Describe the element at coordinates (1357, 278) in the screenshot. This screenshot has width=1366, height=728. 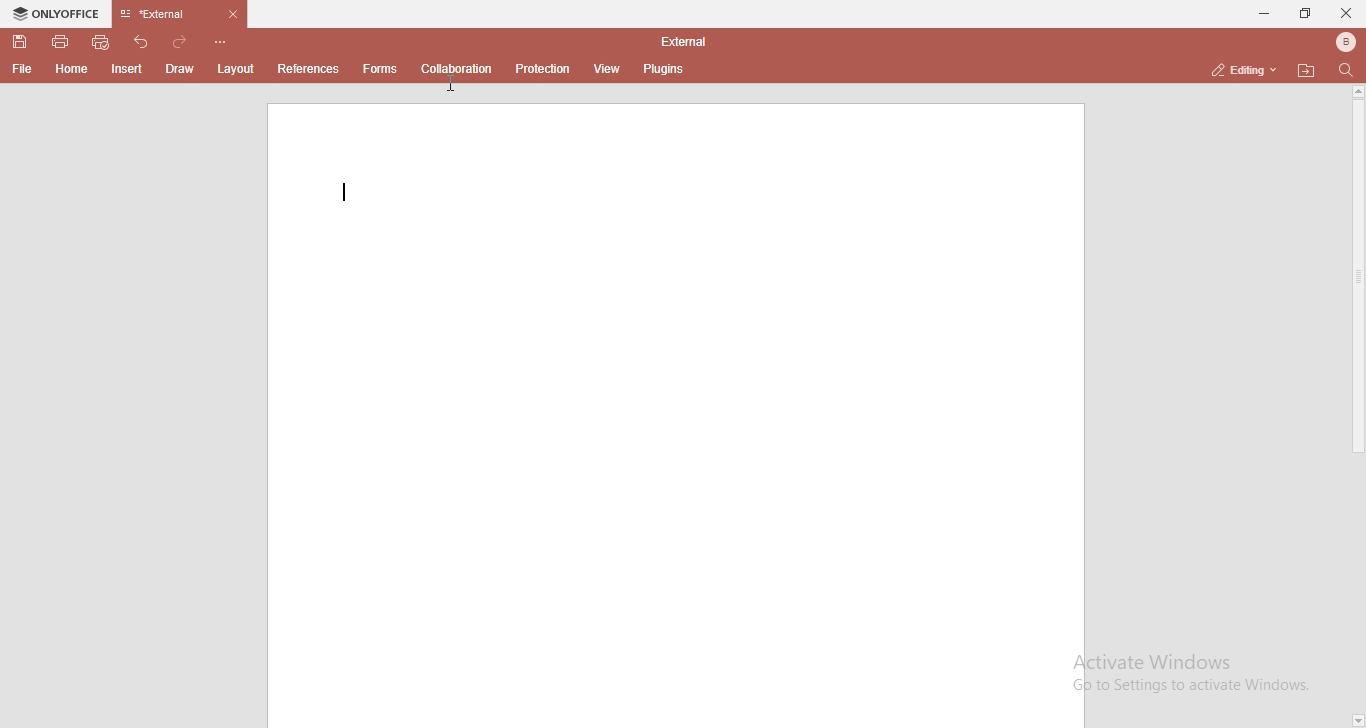
I see `scrollbar` at that location.